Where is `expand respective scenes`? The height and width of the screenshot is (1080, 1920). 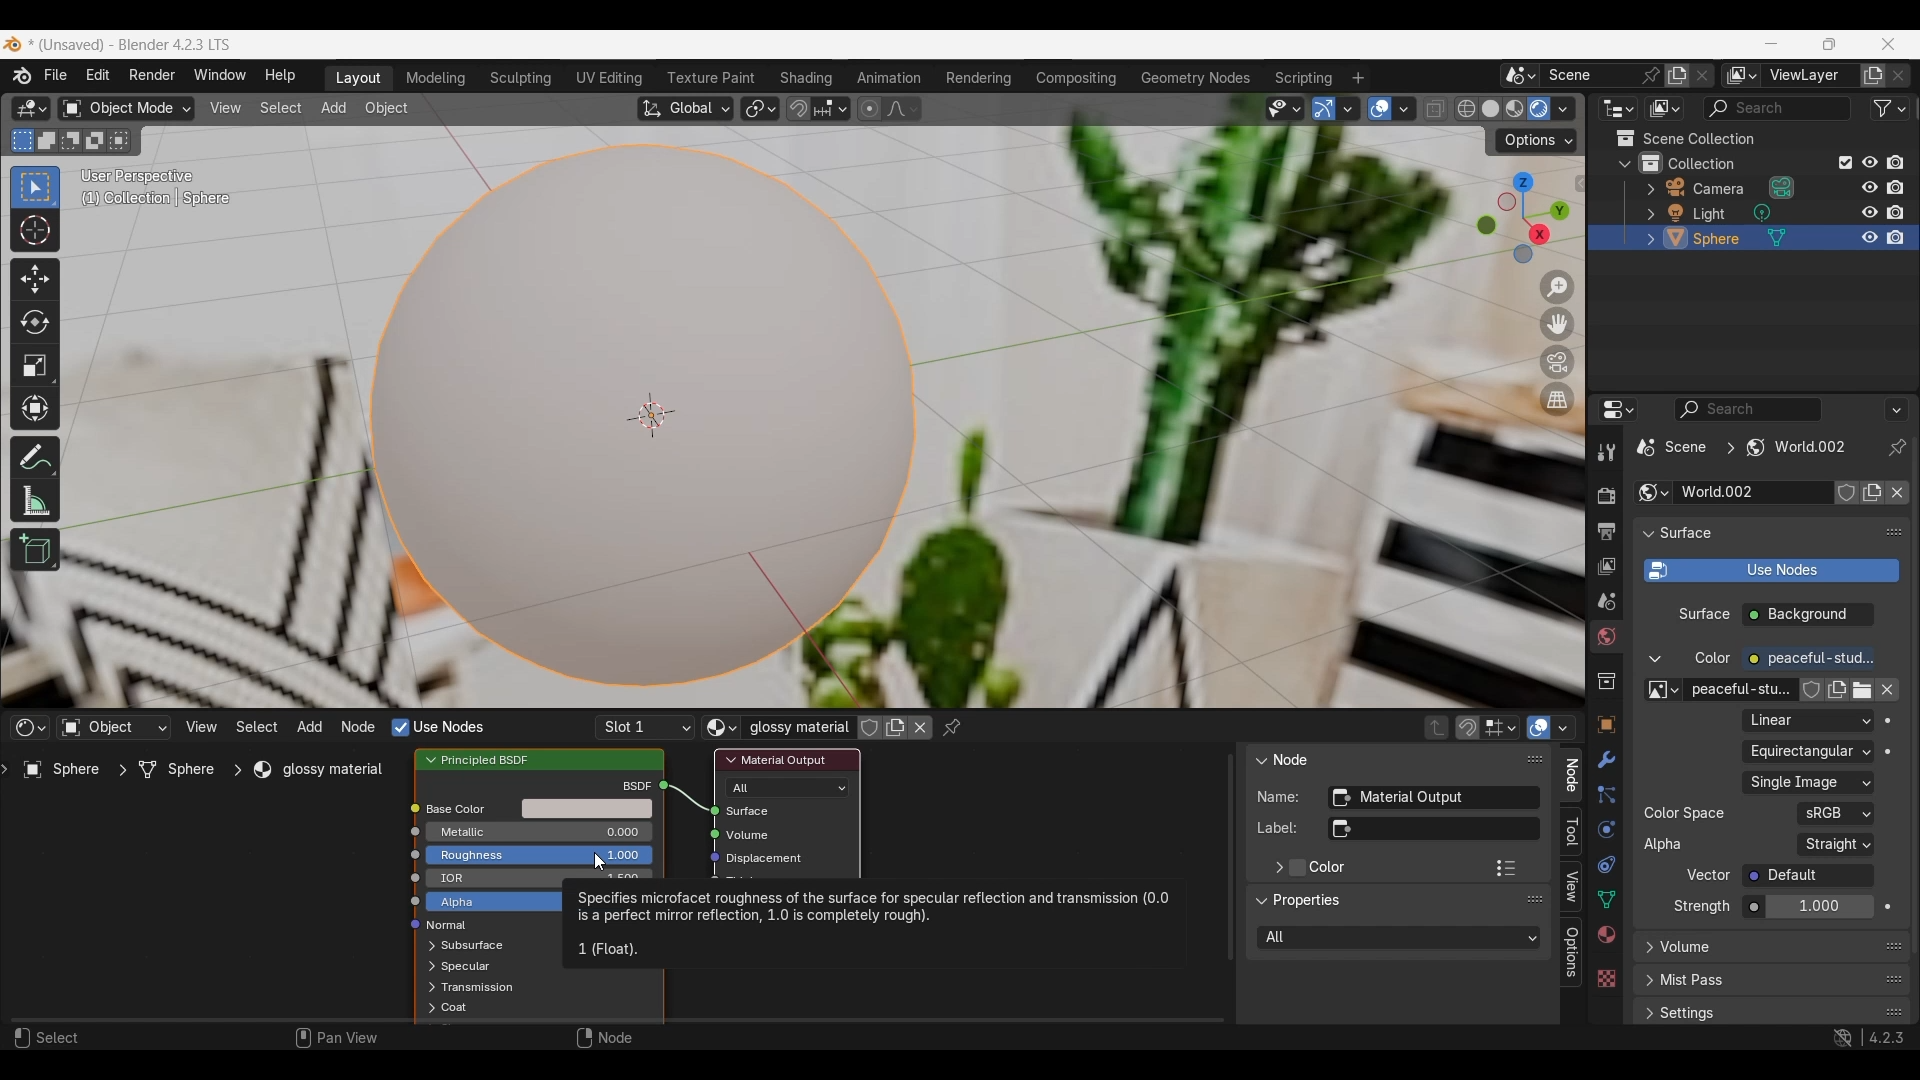
expand respective scenes is located at coordinates (428, 988).